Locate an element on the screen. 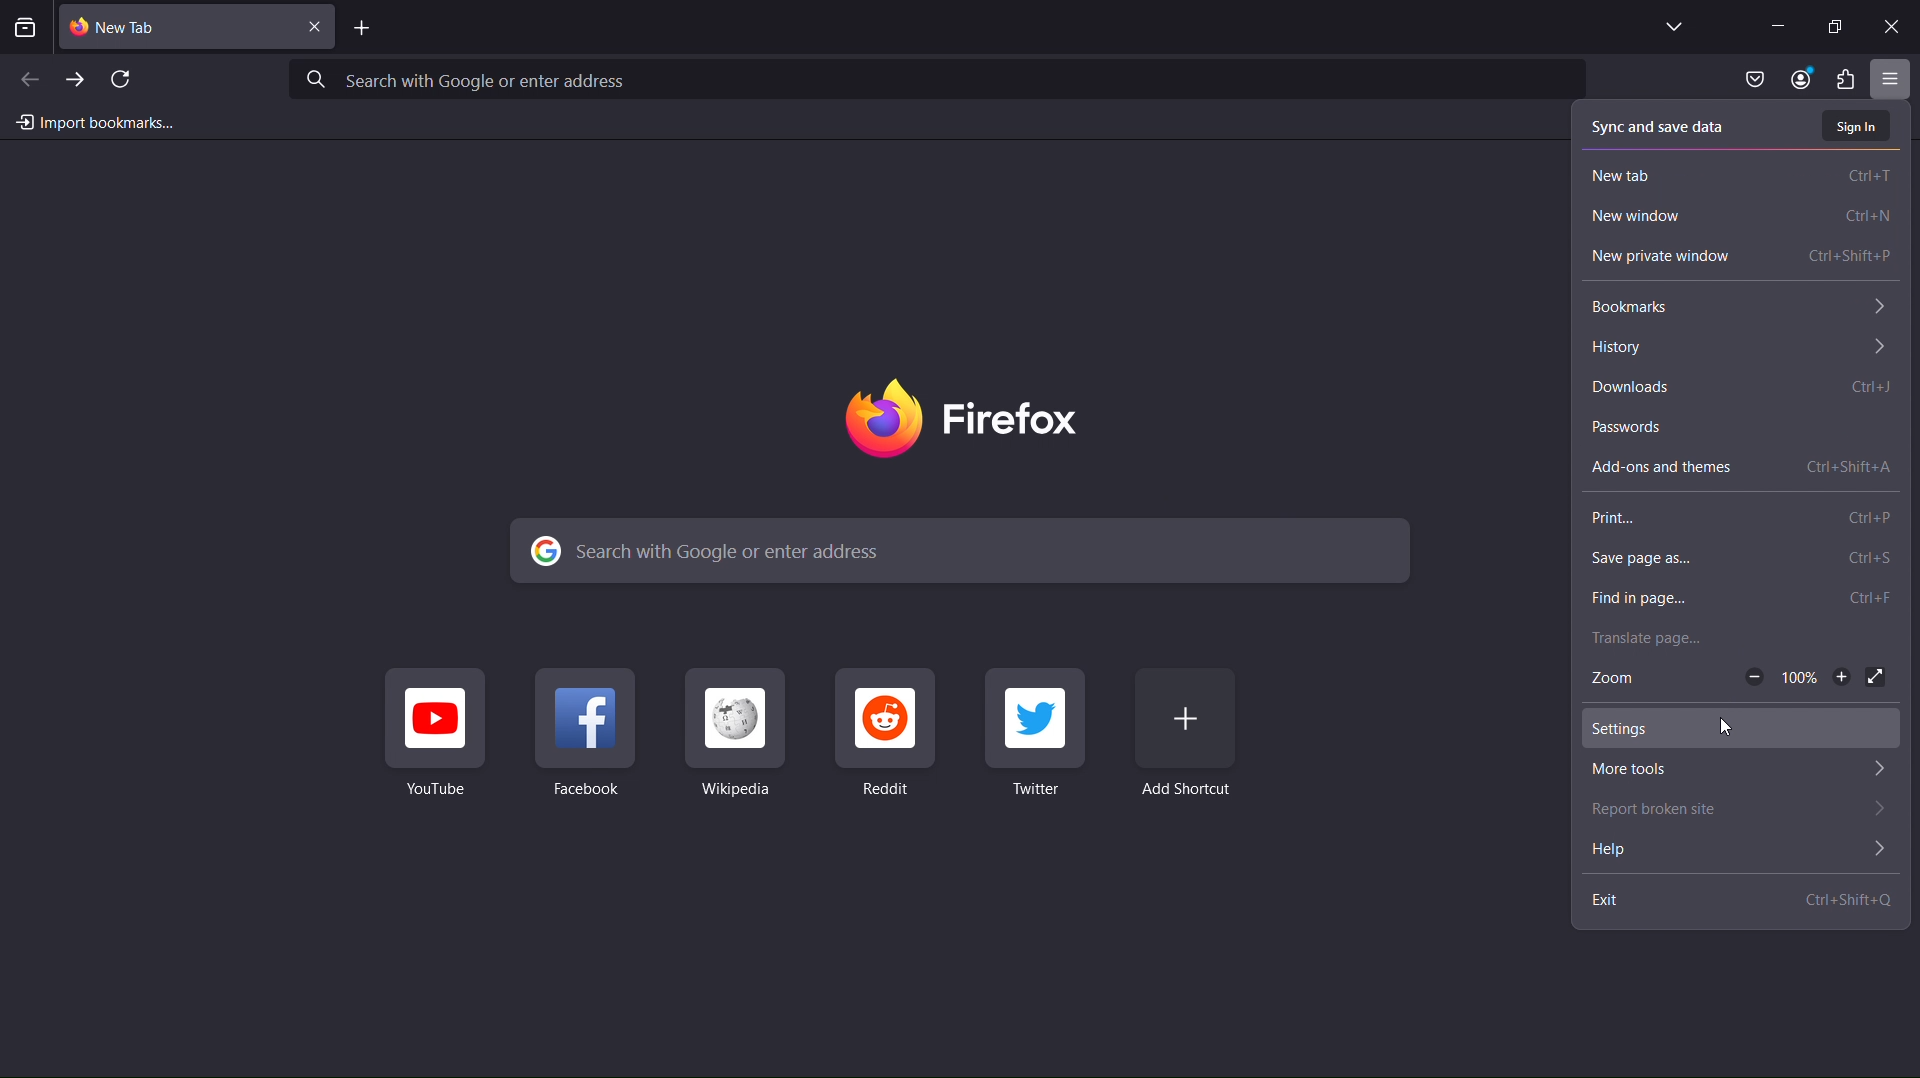 This screenshot has height=1078, width=1920. Add Tab is located at coordinates (372, 28).